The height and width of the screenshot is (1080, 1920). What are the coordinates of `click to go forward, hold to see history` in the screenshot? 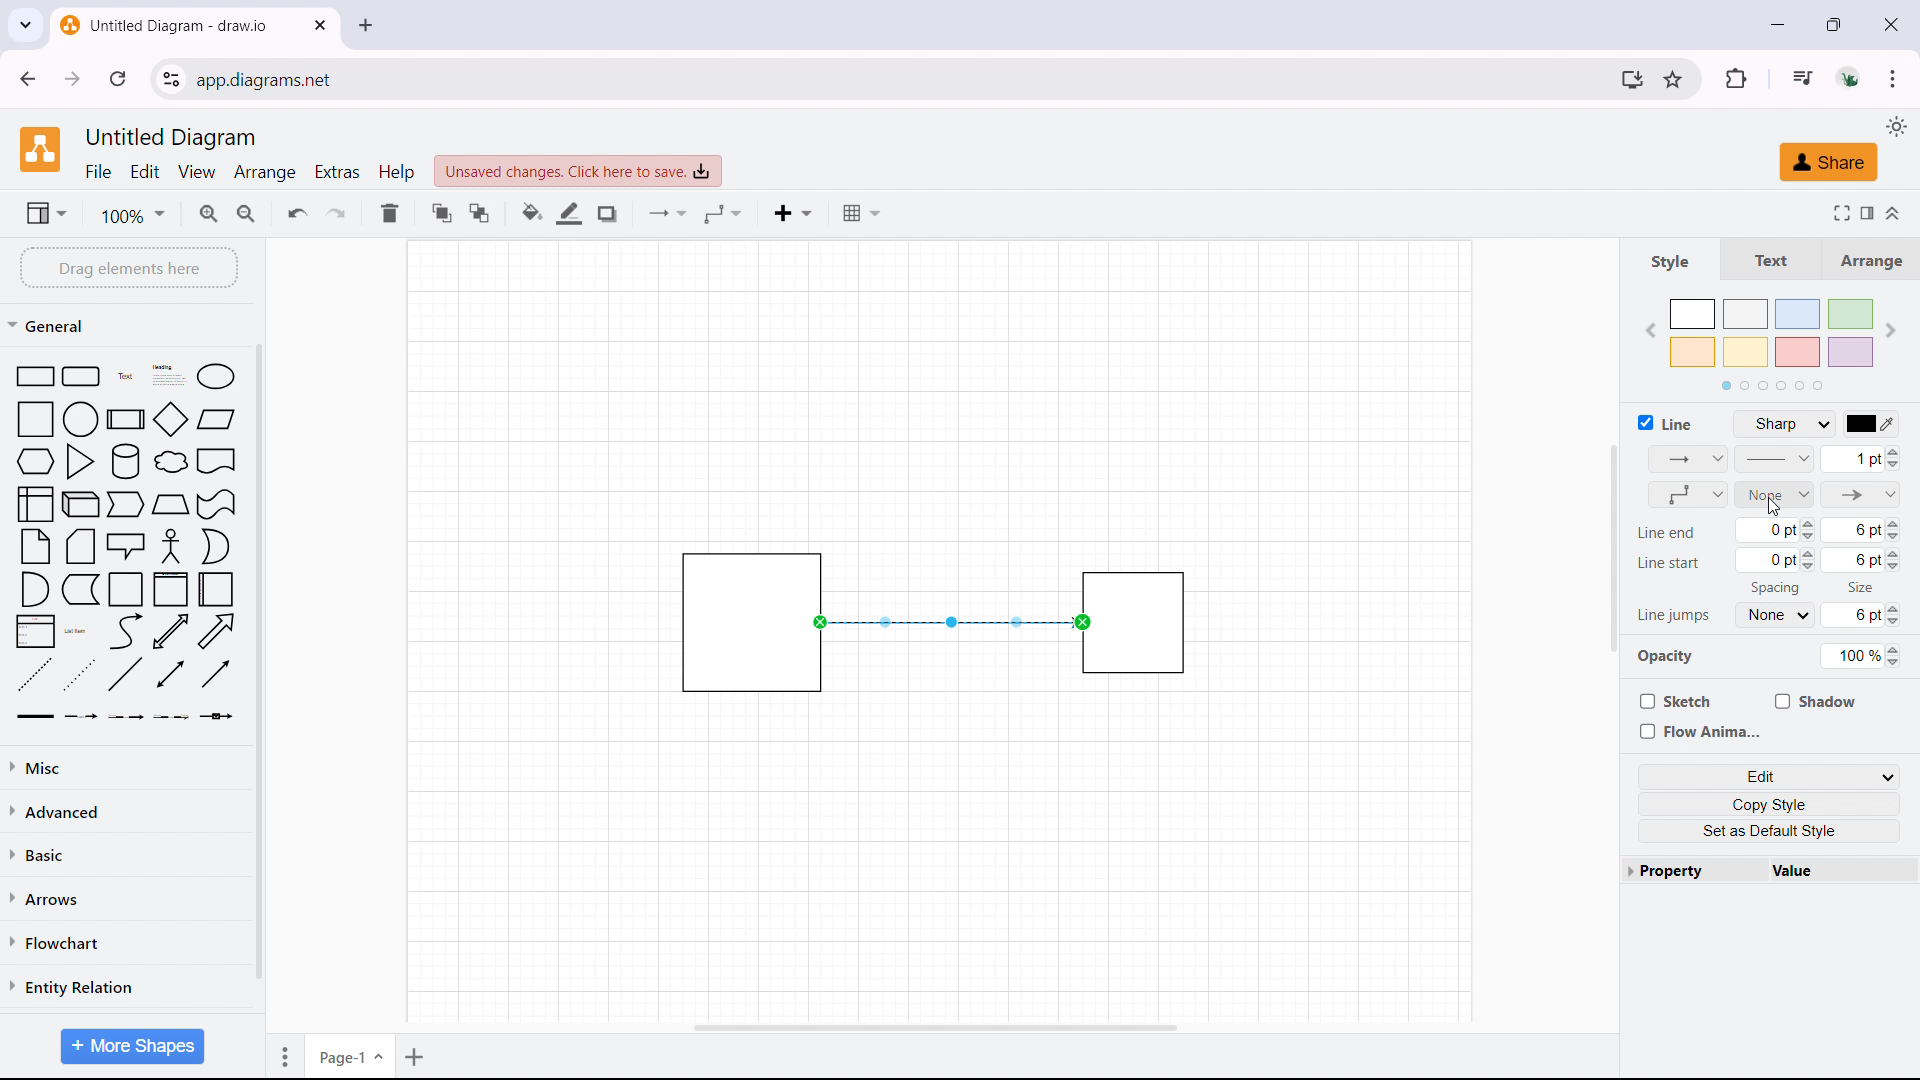 It's located at (73, 79).